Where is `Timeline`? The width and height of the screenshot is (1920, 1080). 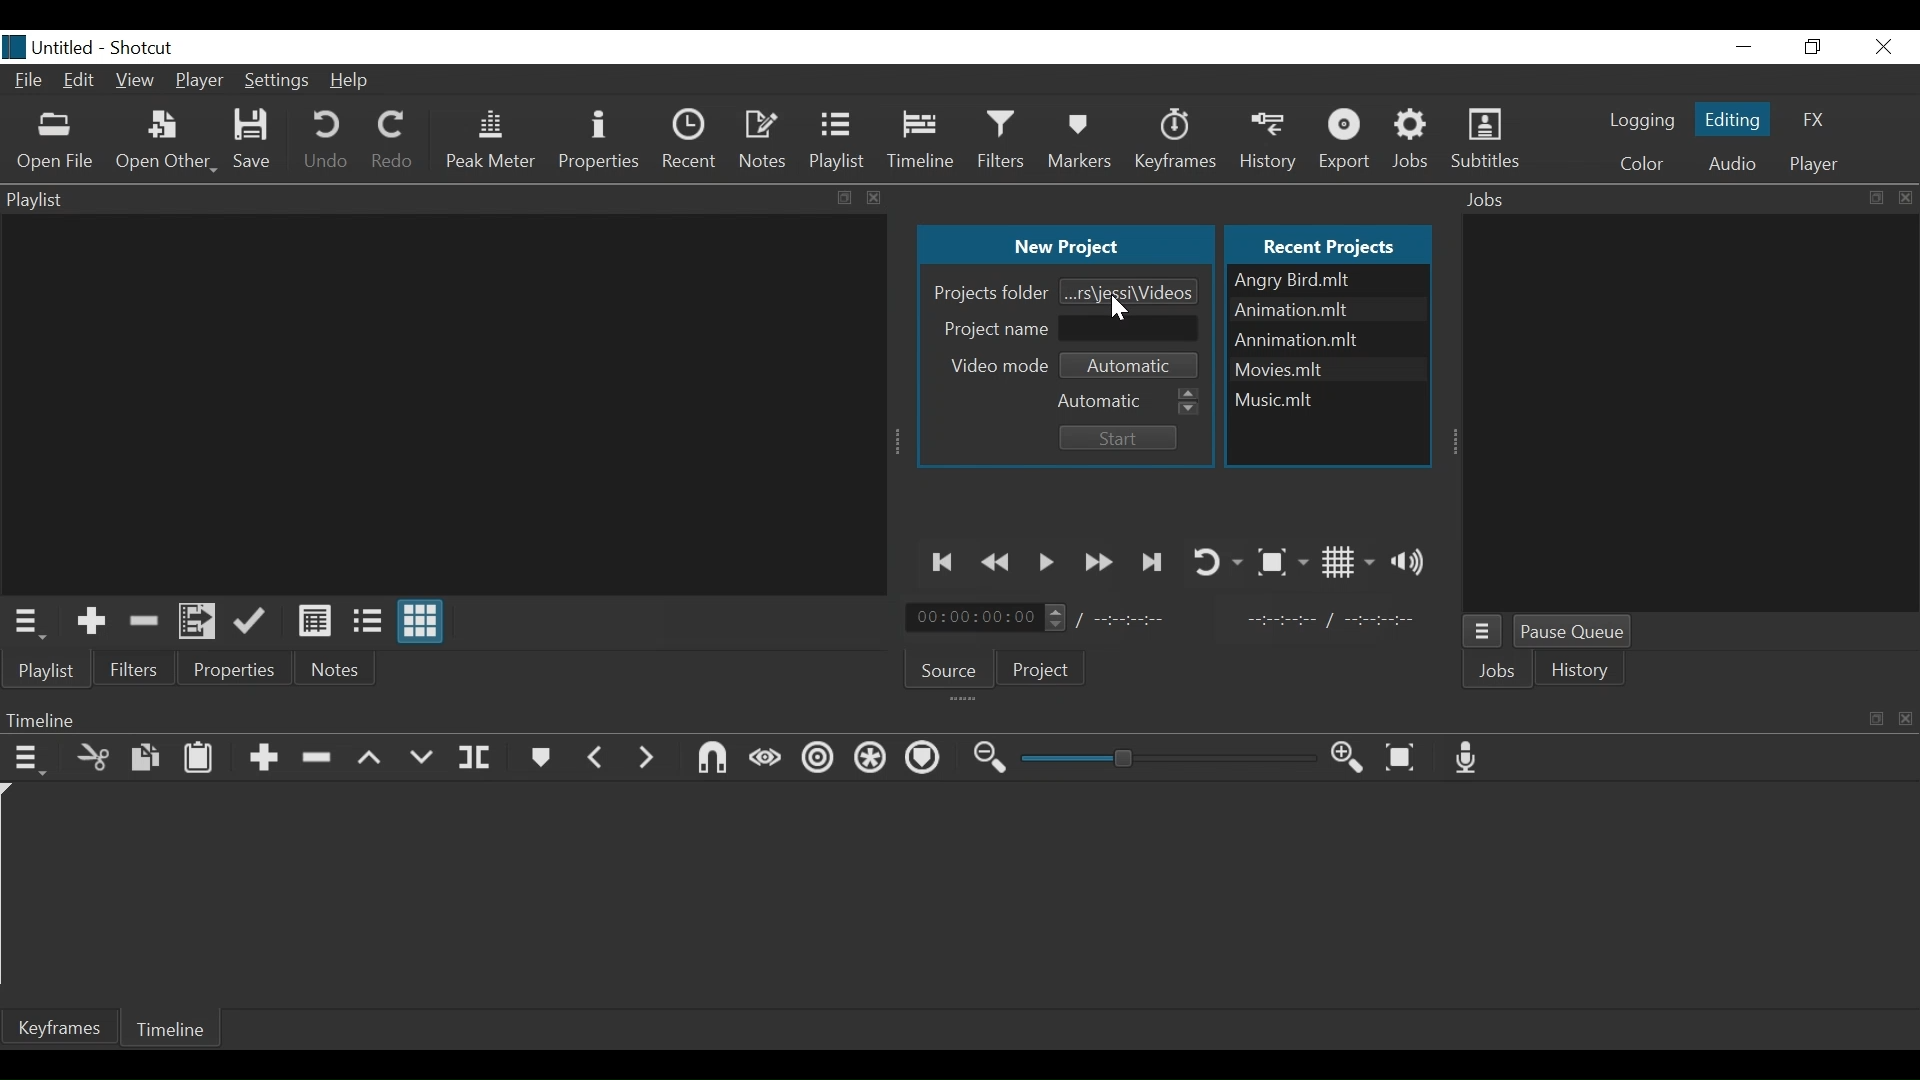
Timeline is located at coordinates (923, 140).